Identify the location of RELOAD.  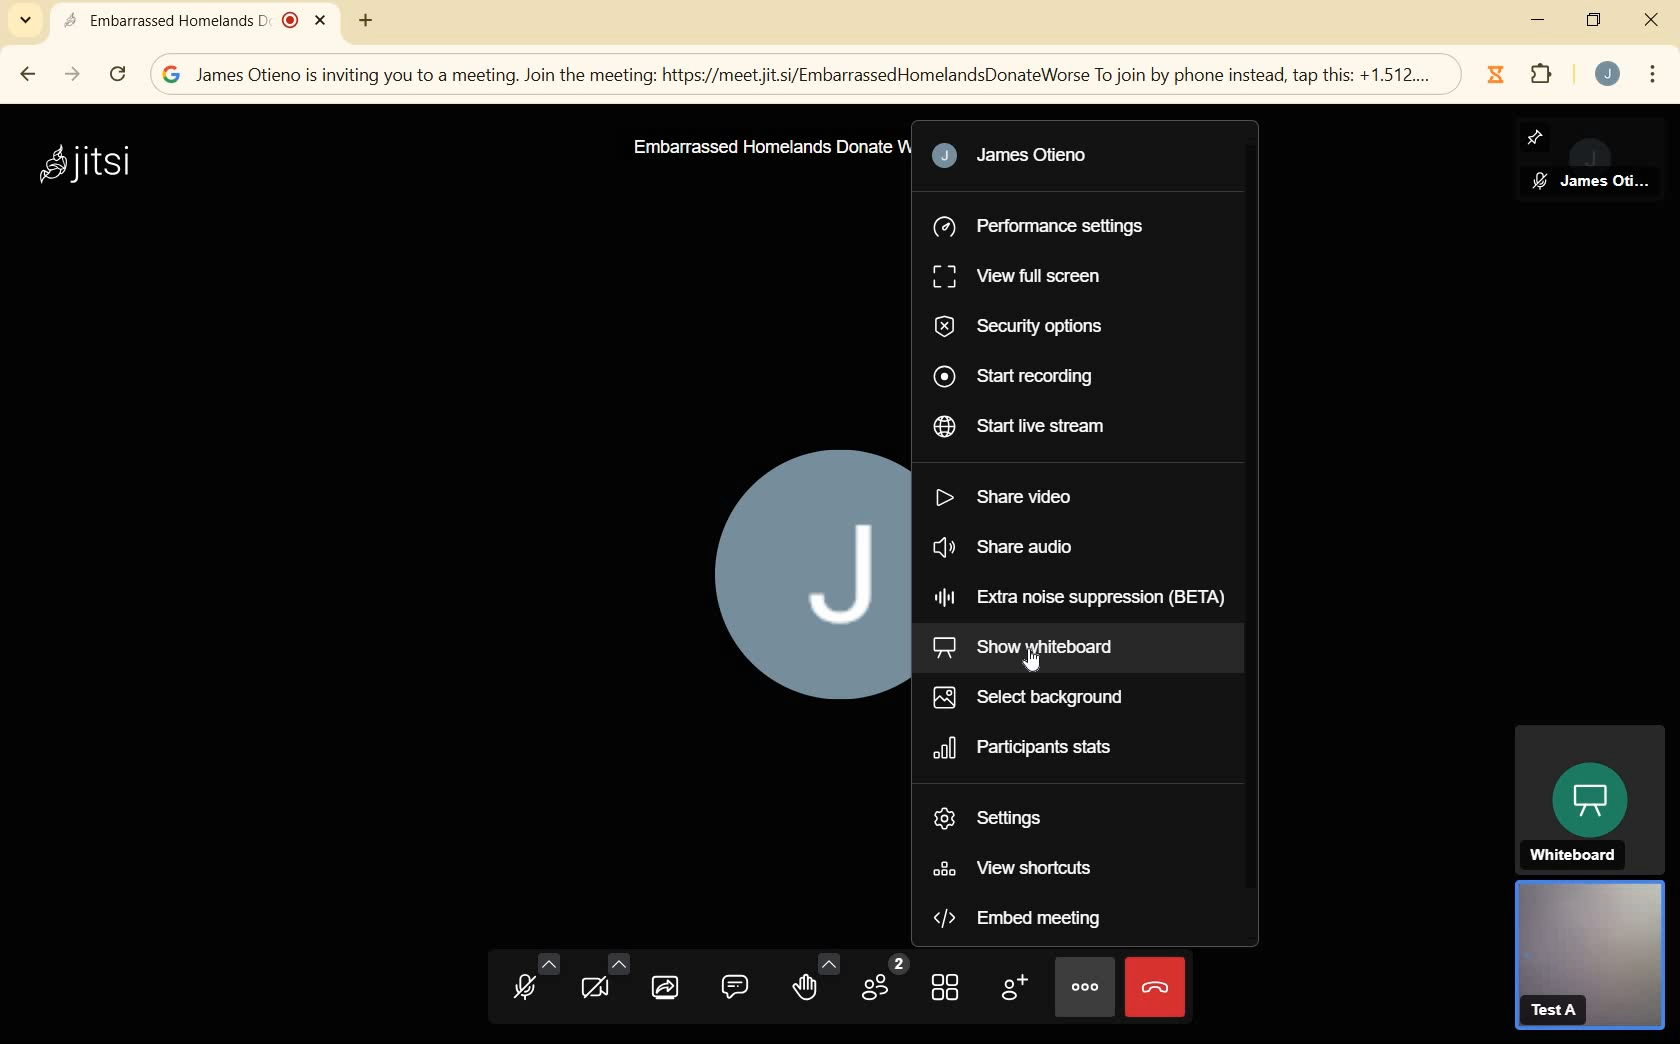
(117, 75).